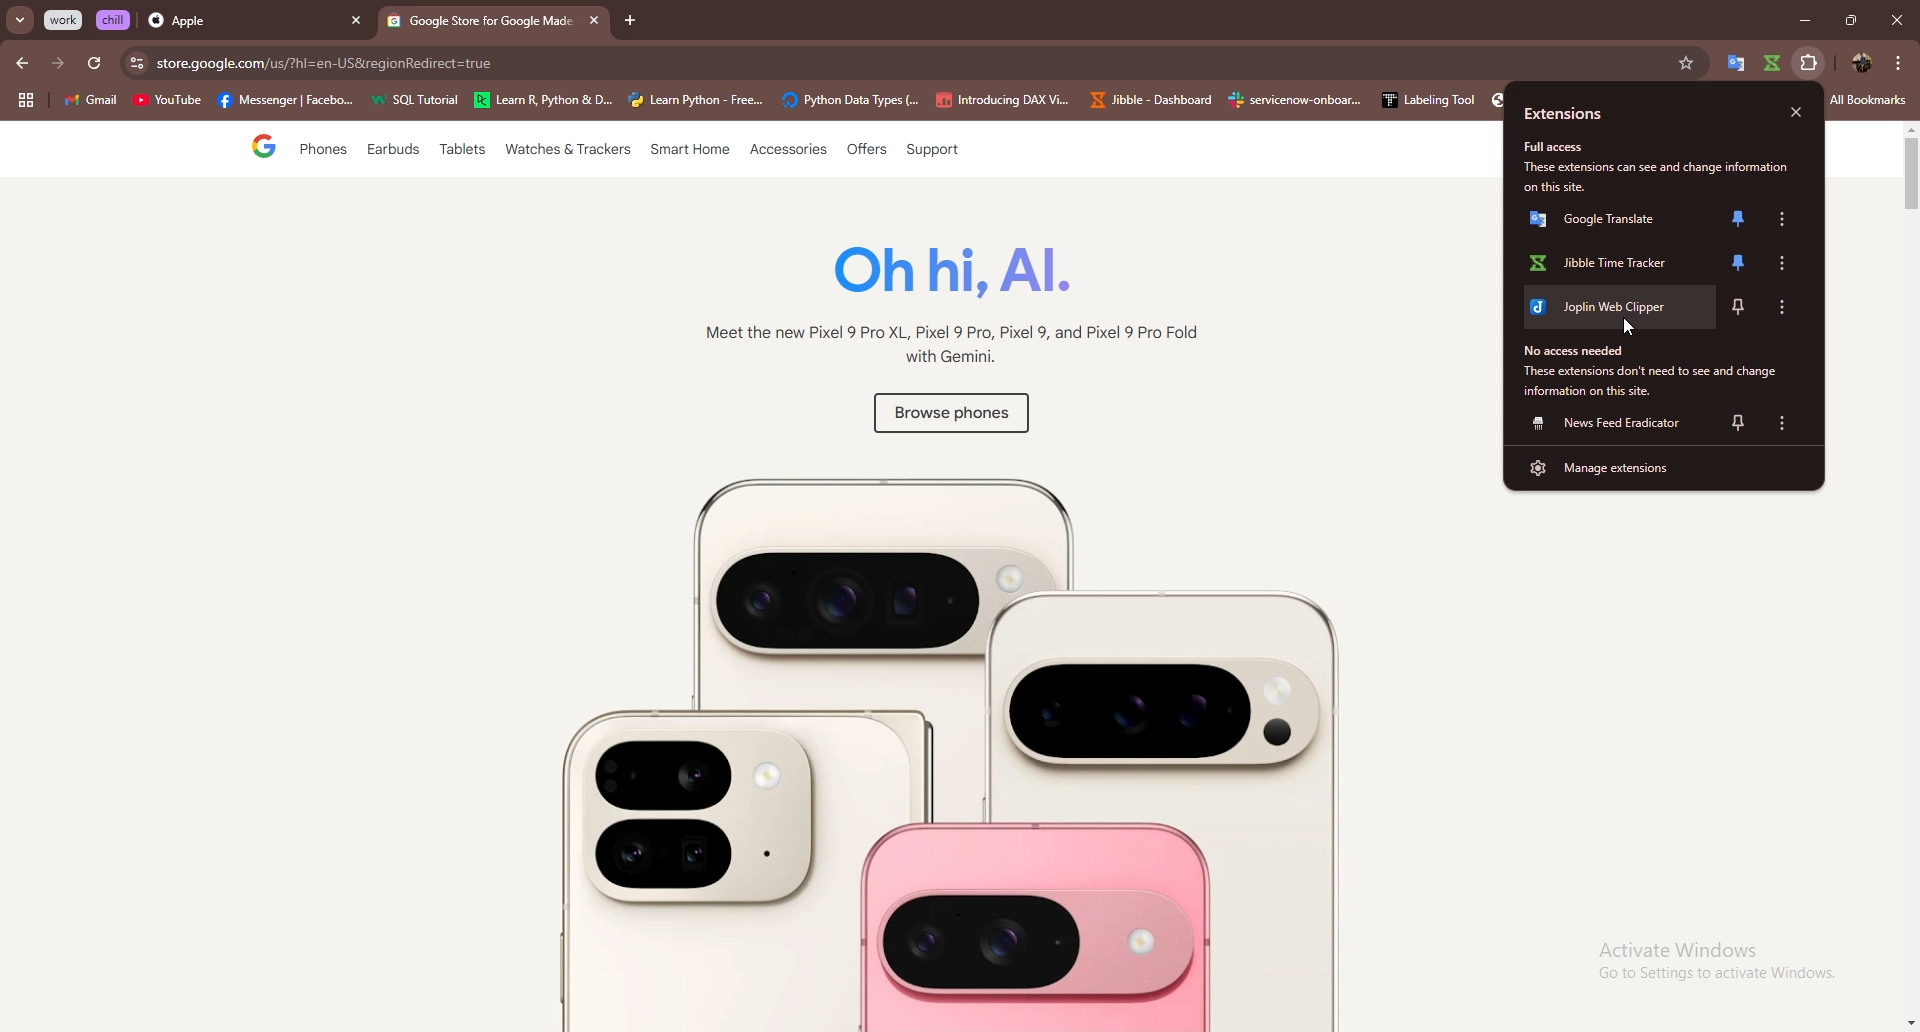 The height and width of the screenshot is (1032, 1920). I want to click on Browse phones, so click(948, 417).